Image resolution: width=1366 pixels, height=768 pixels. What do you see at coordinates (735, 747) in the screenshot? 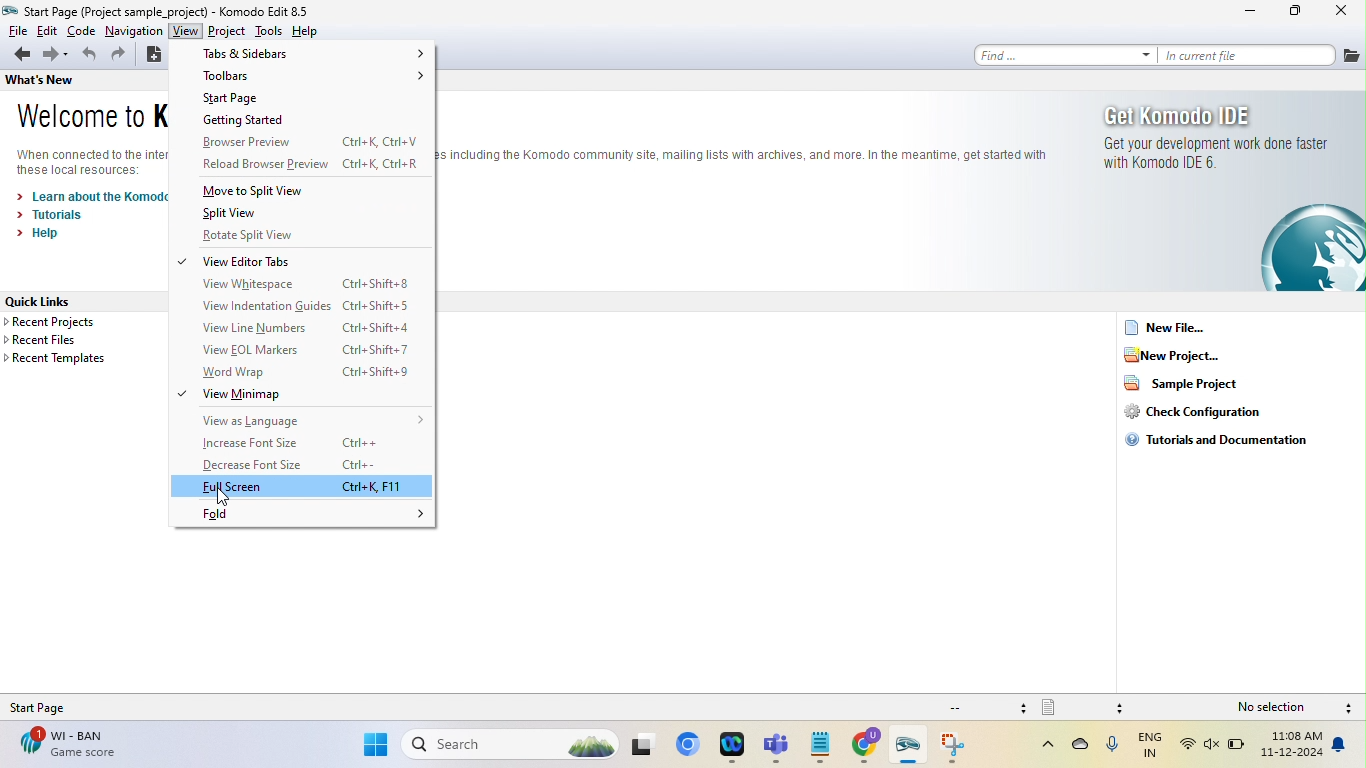
I see `apps on taskbar` at bounding box center [735, 747].